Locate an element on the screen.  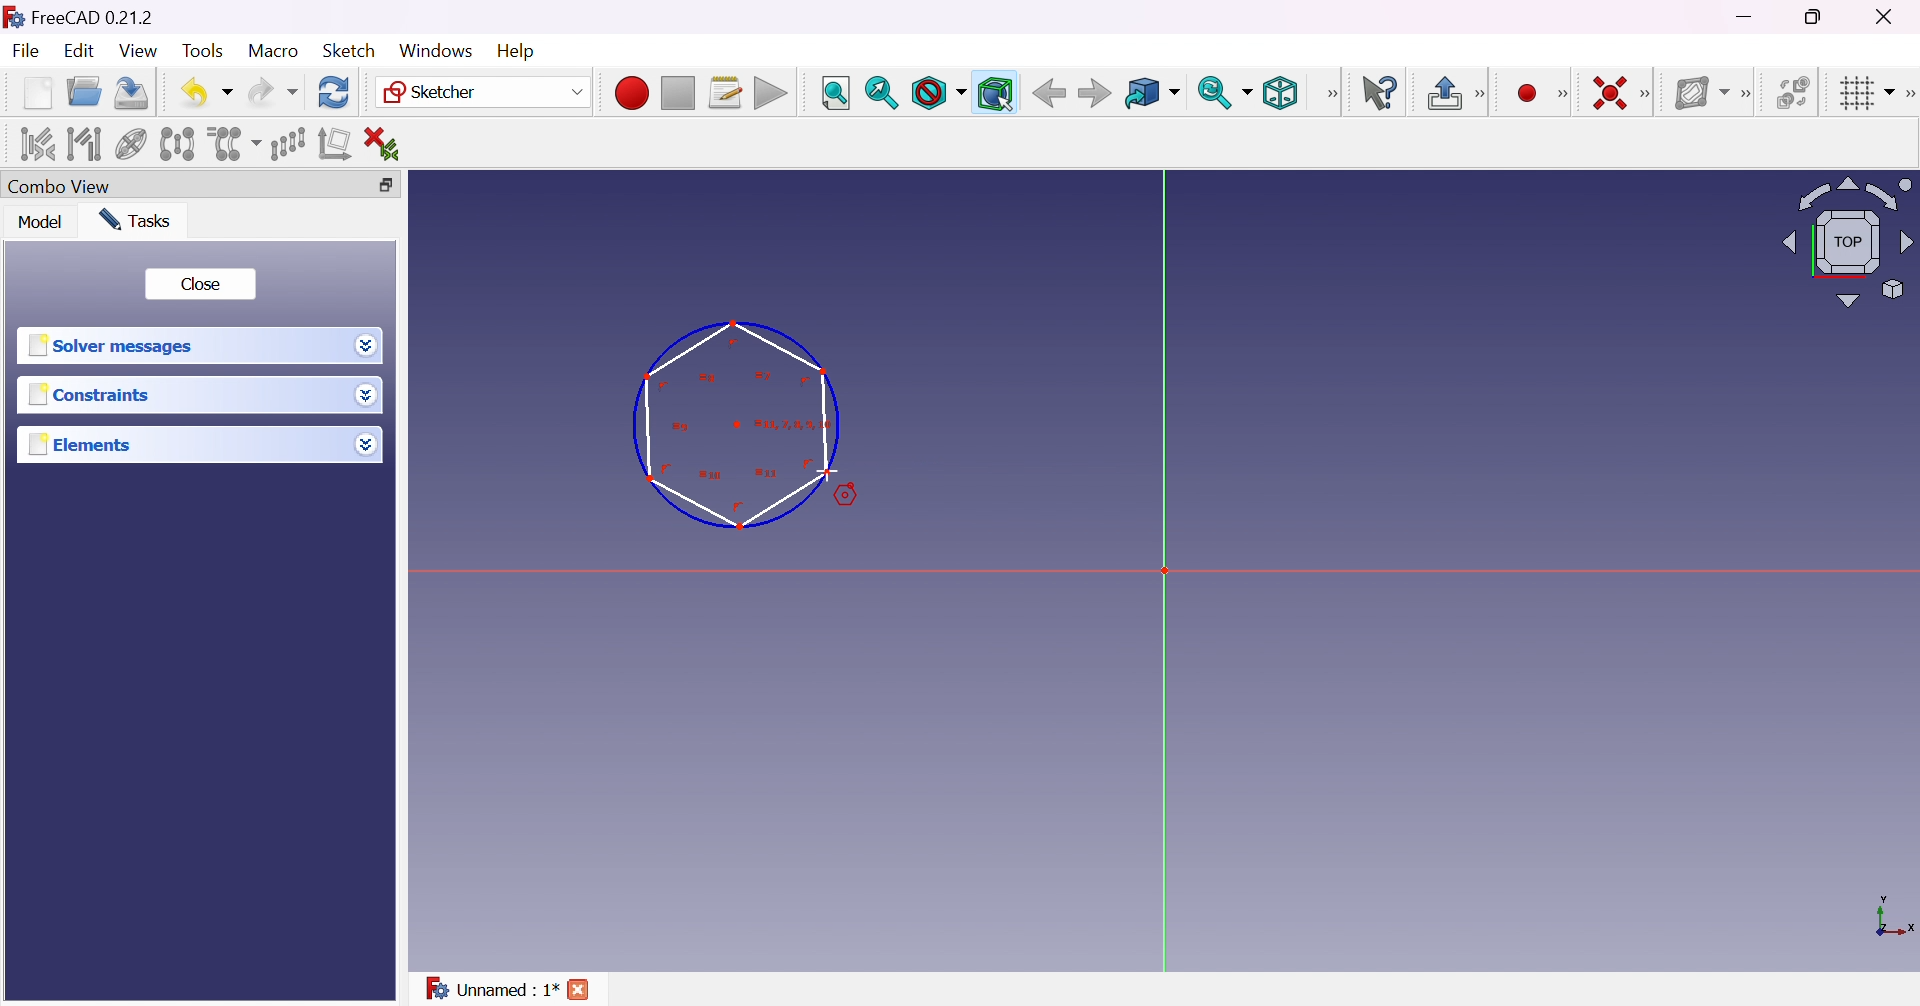
Sketcher is located at coordinates (484, 92).